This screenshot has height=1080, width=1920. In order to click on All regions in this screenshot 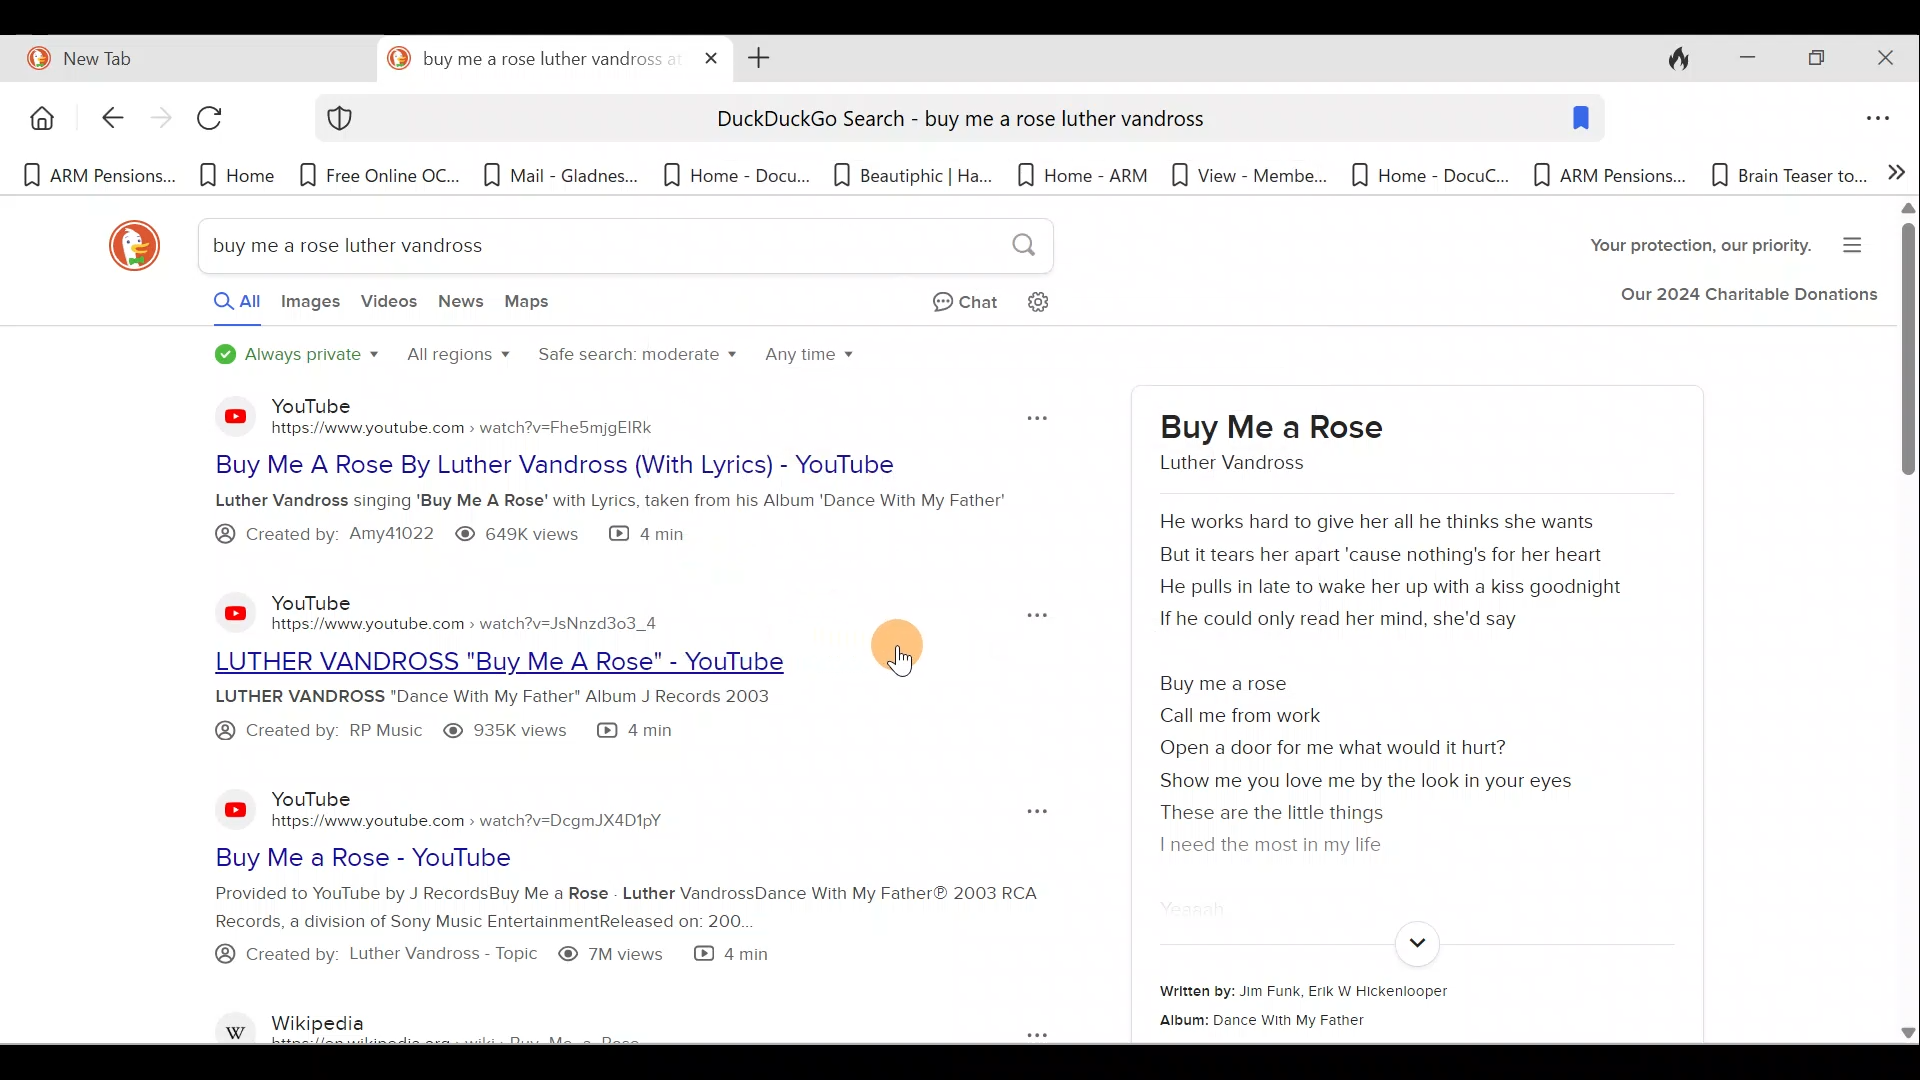, I will do `click(456, 357)`.